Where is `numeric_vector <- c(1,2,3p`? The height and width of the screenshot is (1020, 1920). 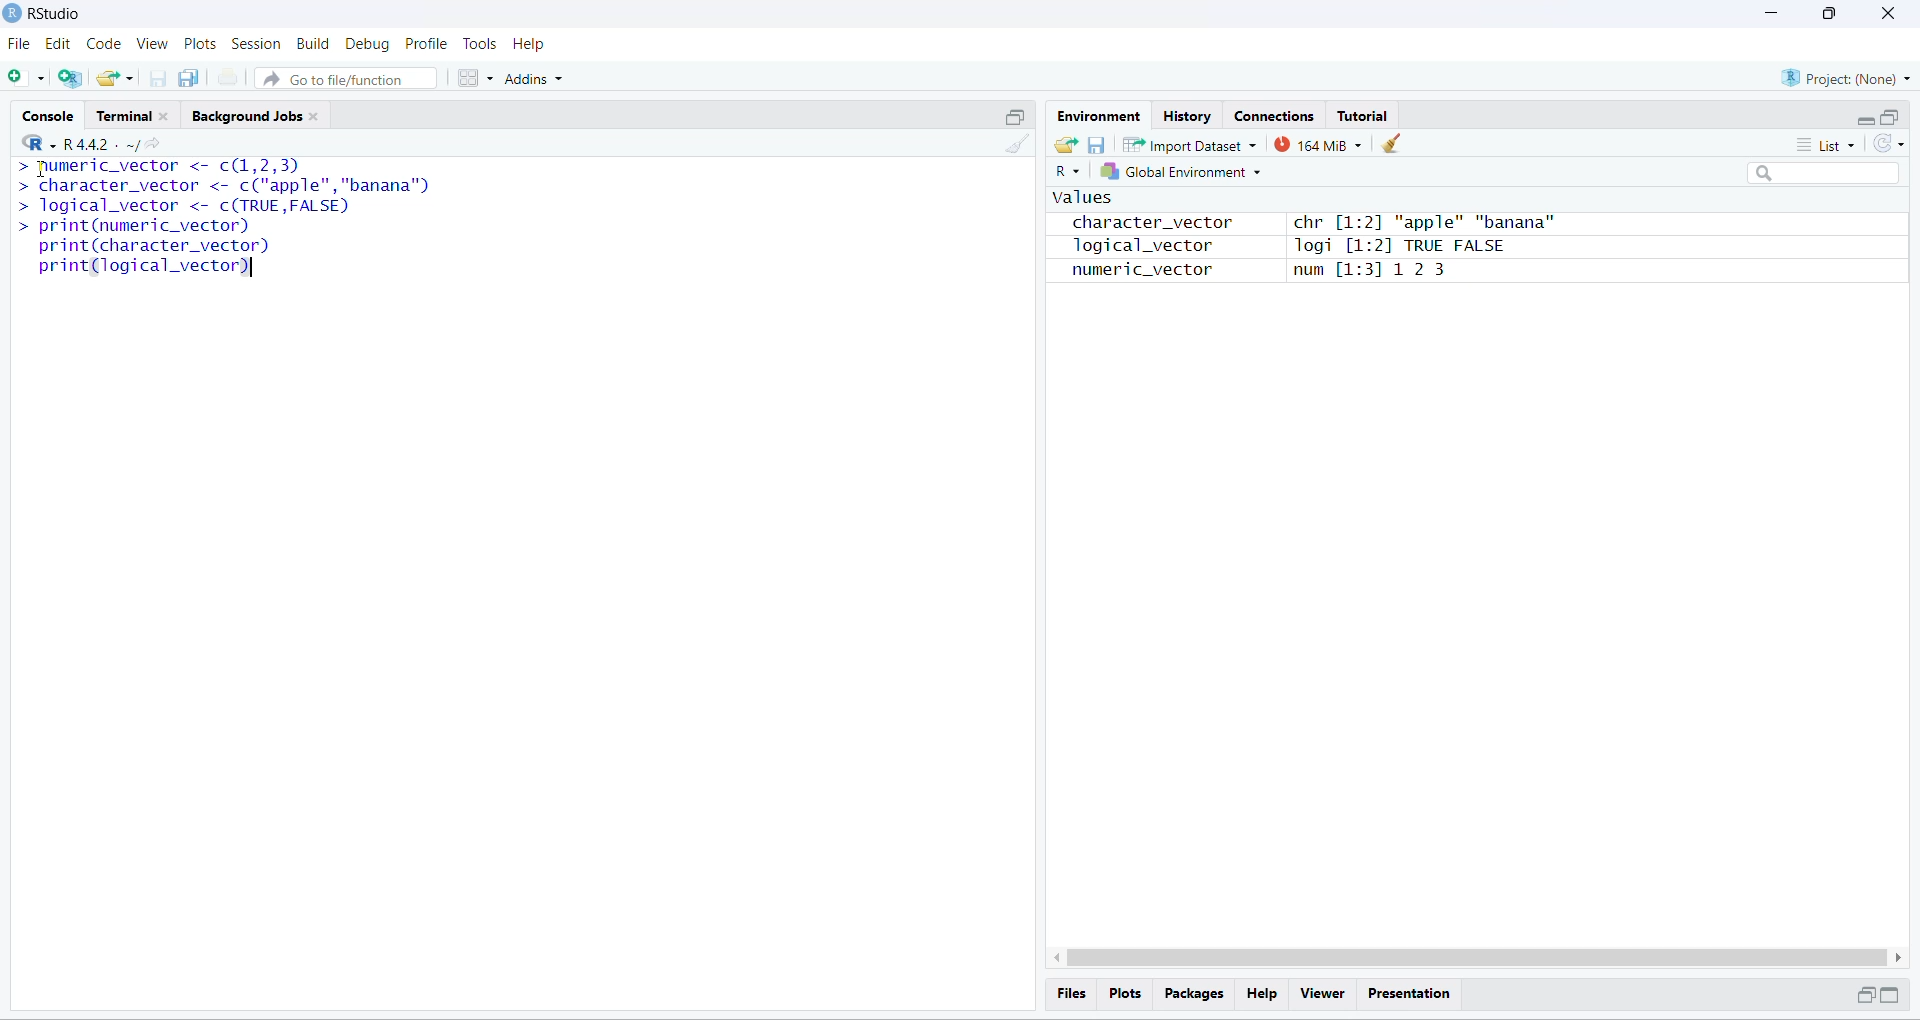 numeric_vector <- c(1,2,3p is located at coordinates (160, 167).